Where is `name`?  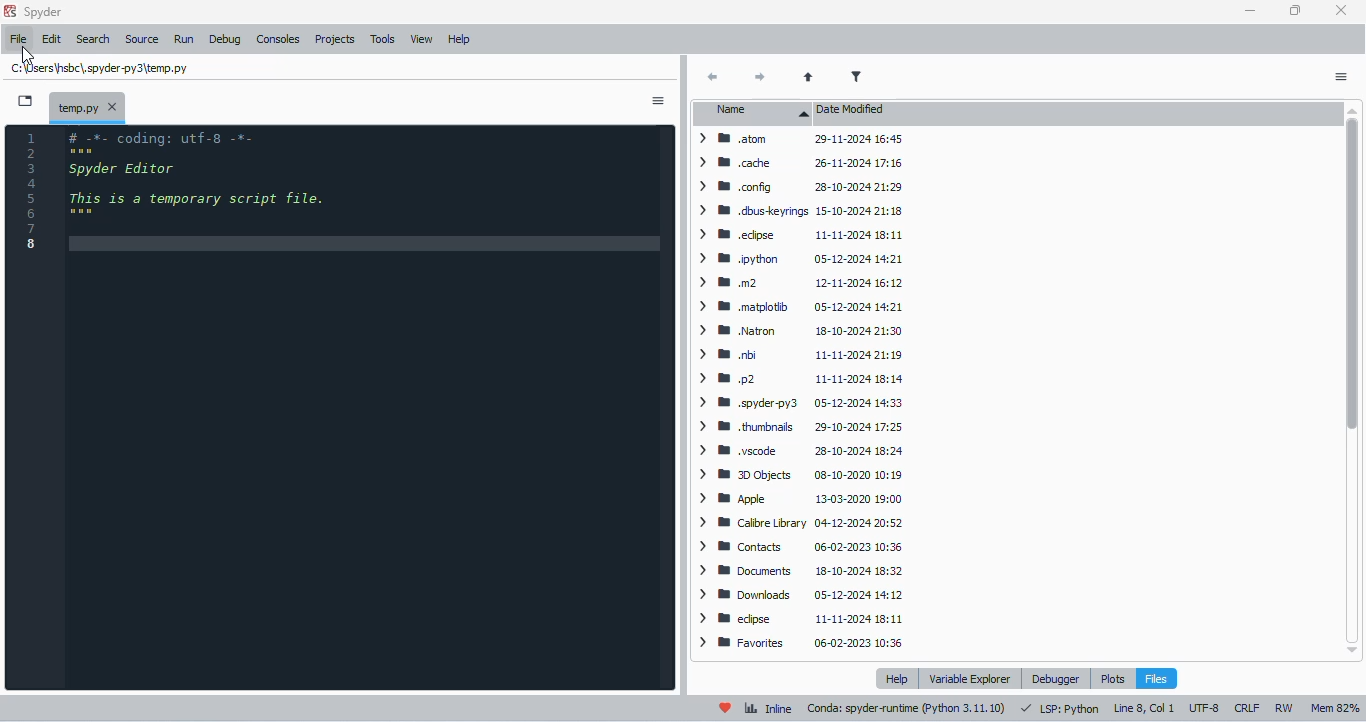 name is located at coordinates (751, 109).